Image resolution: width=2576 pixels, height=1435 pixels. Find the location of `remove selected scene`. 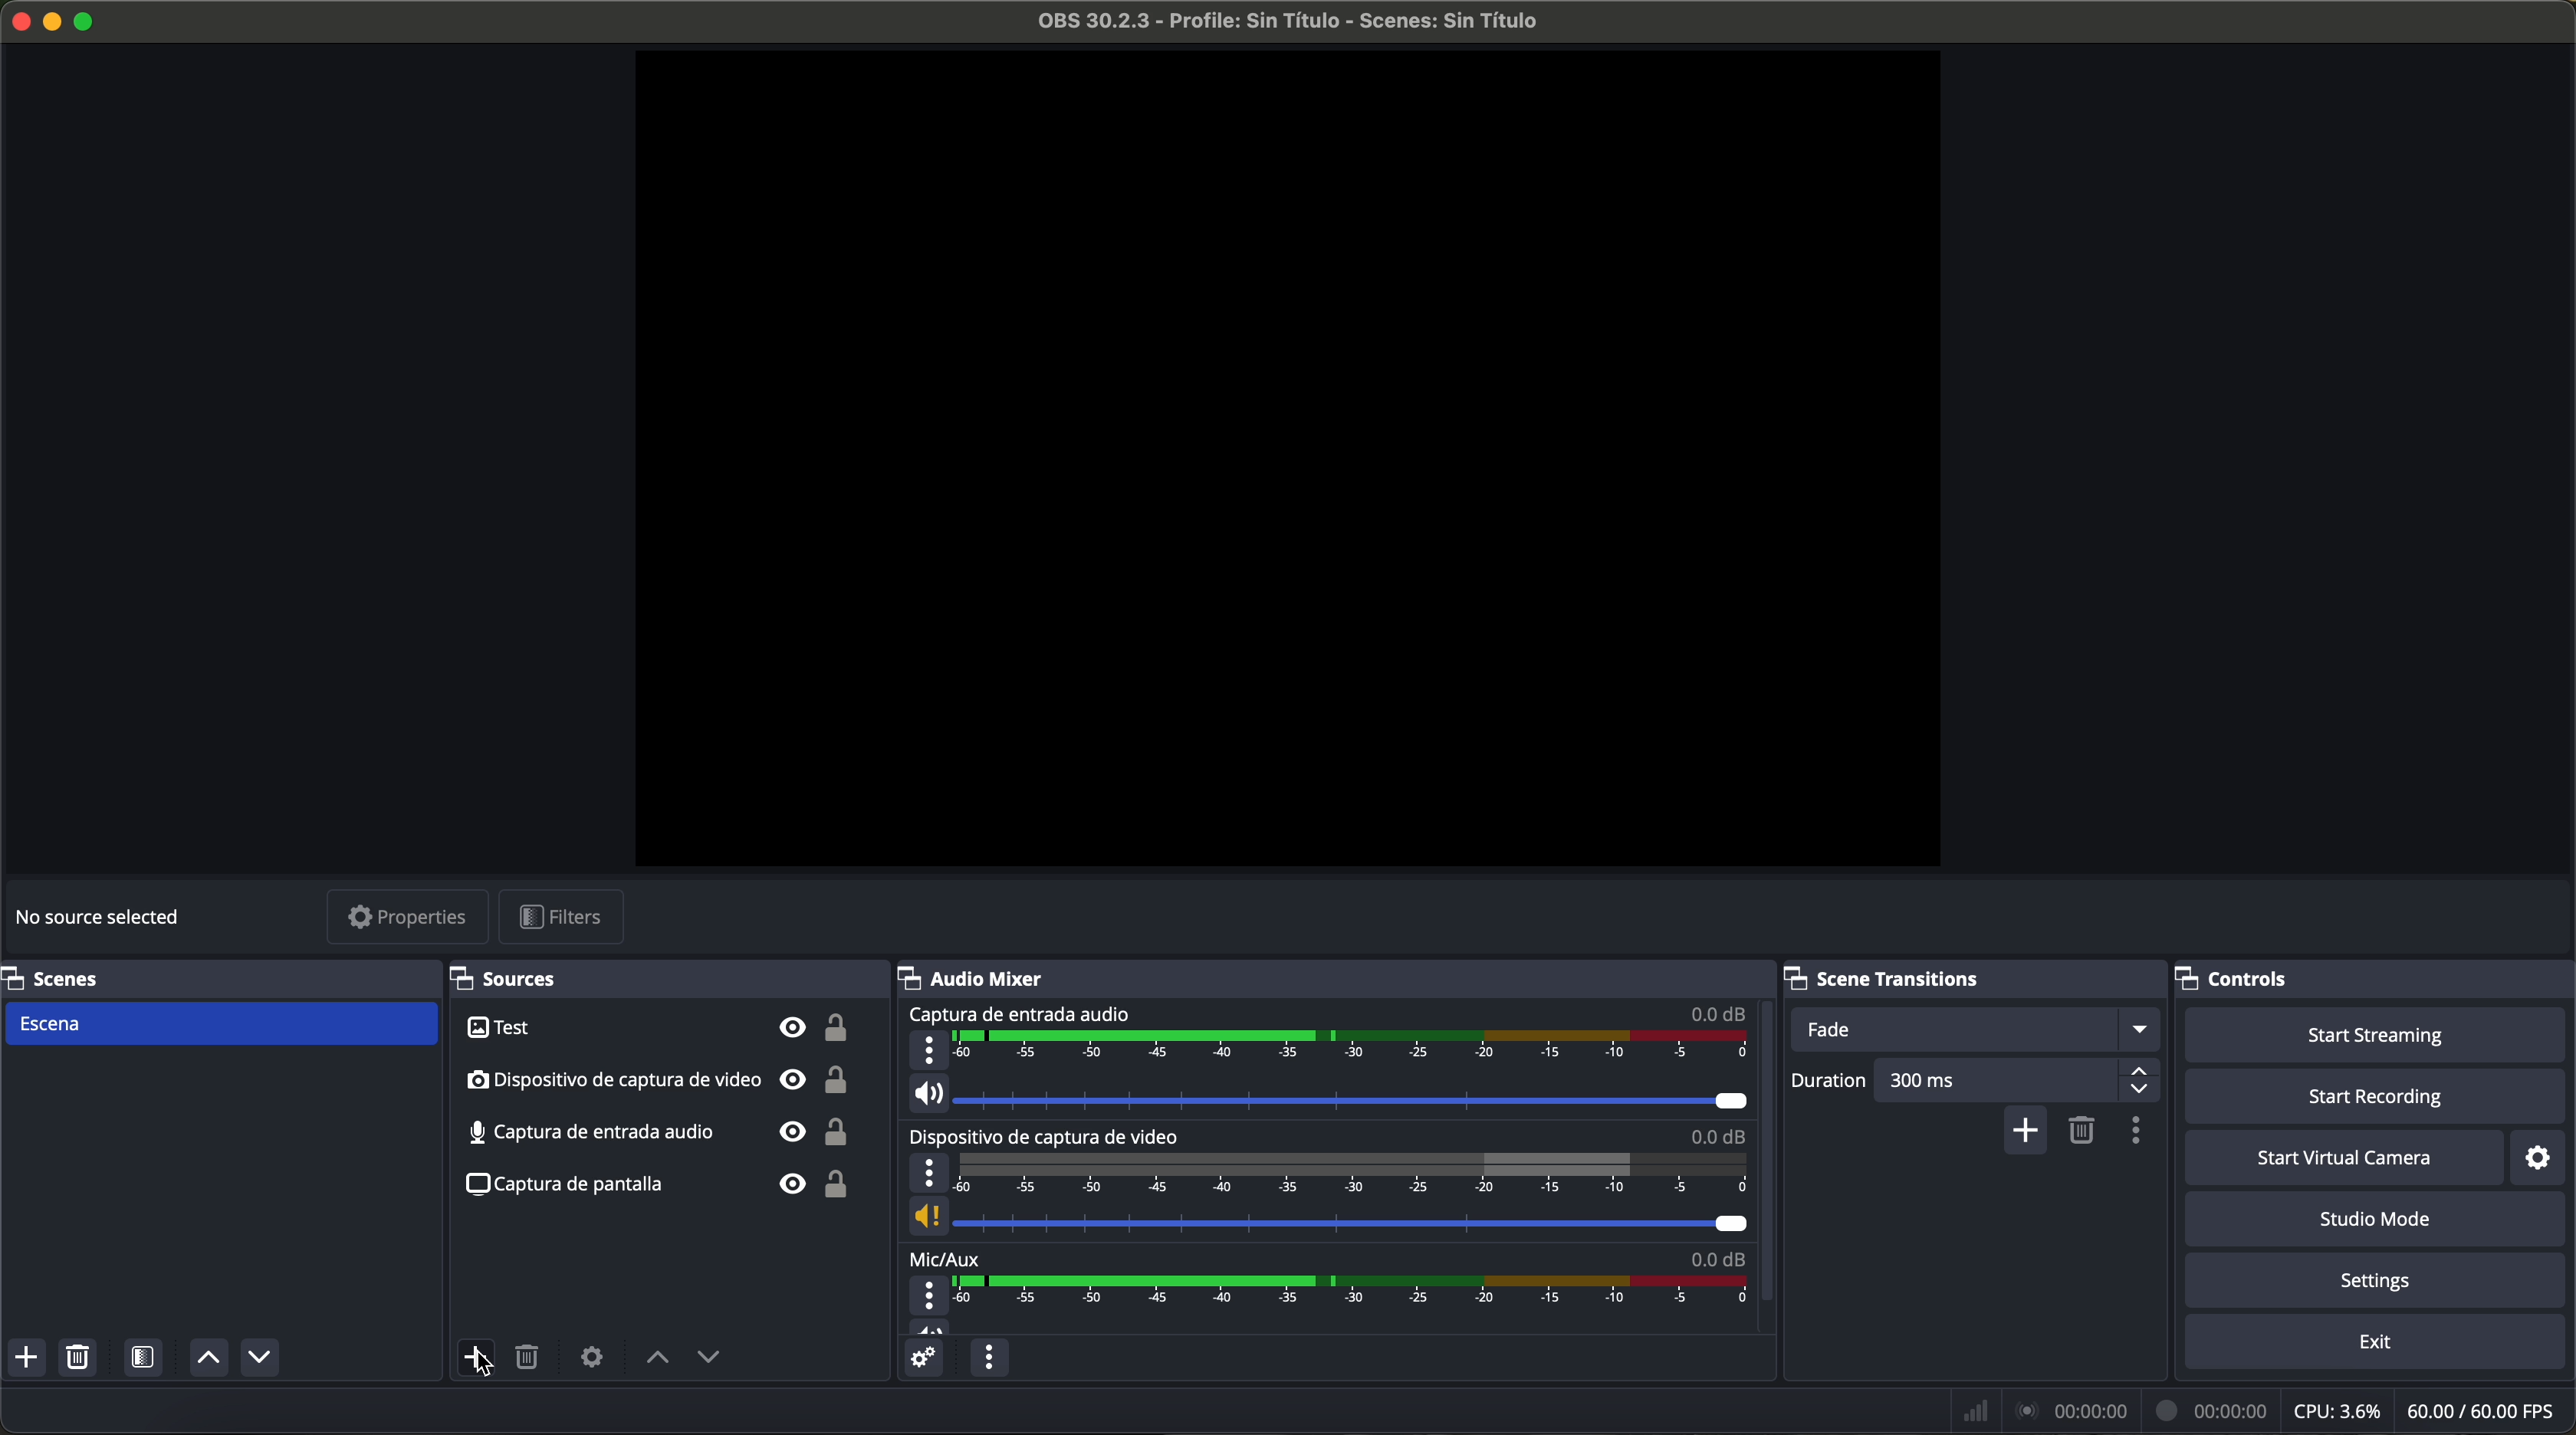

remove selected scene is located at coordinates (2083, 1133).